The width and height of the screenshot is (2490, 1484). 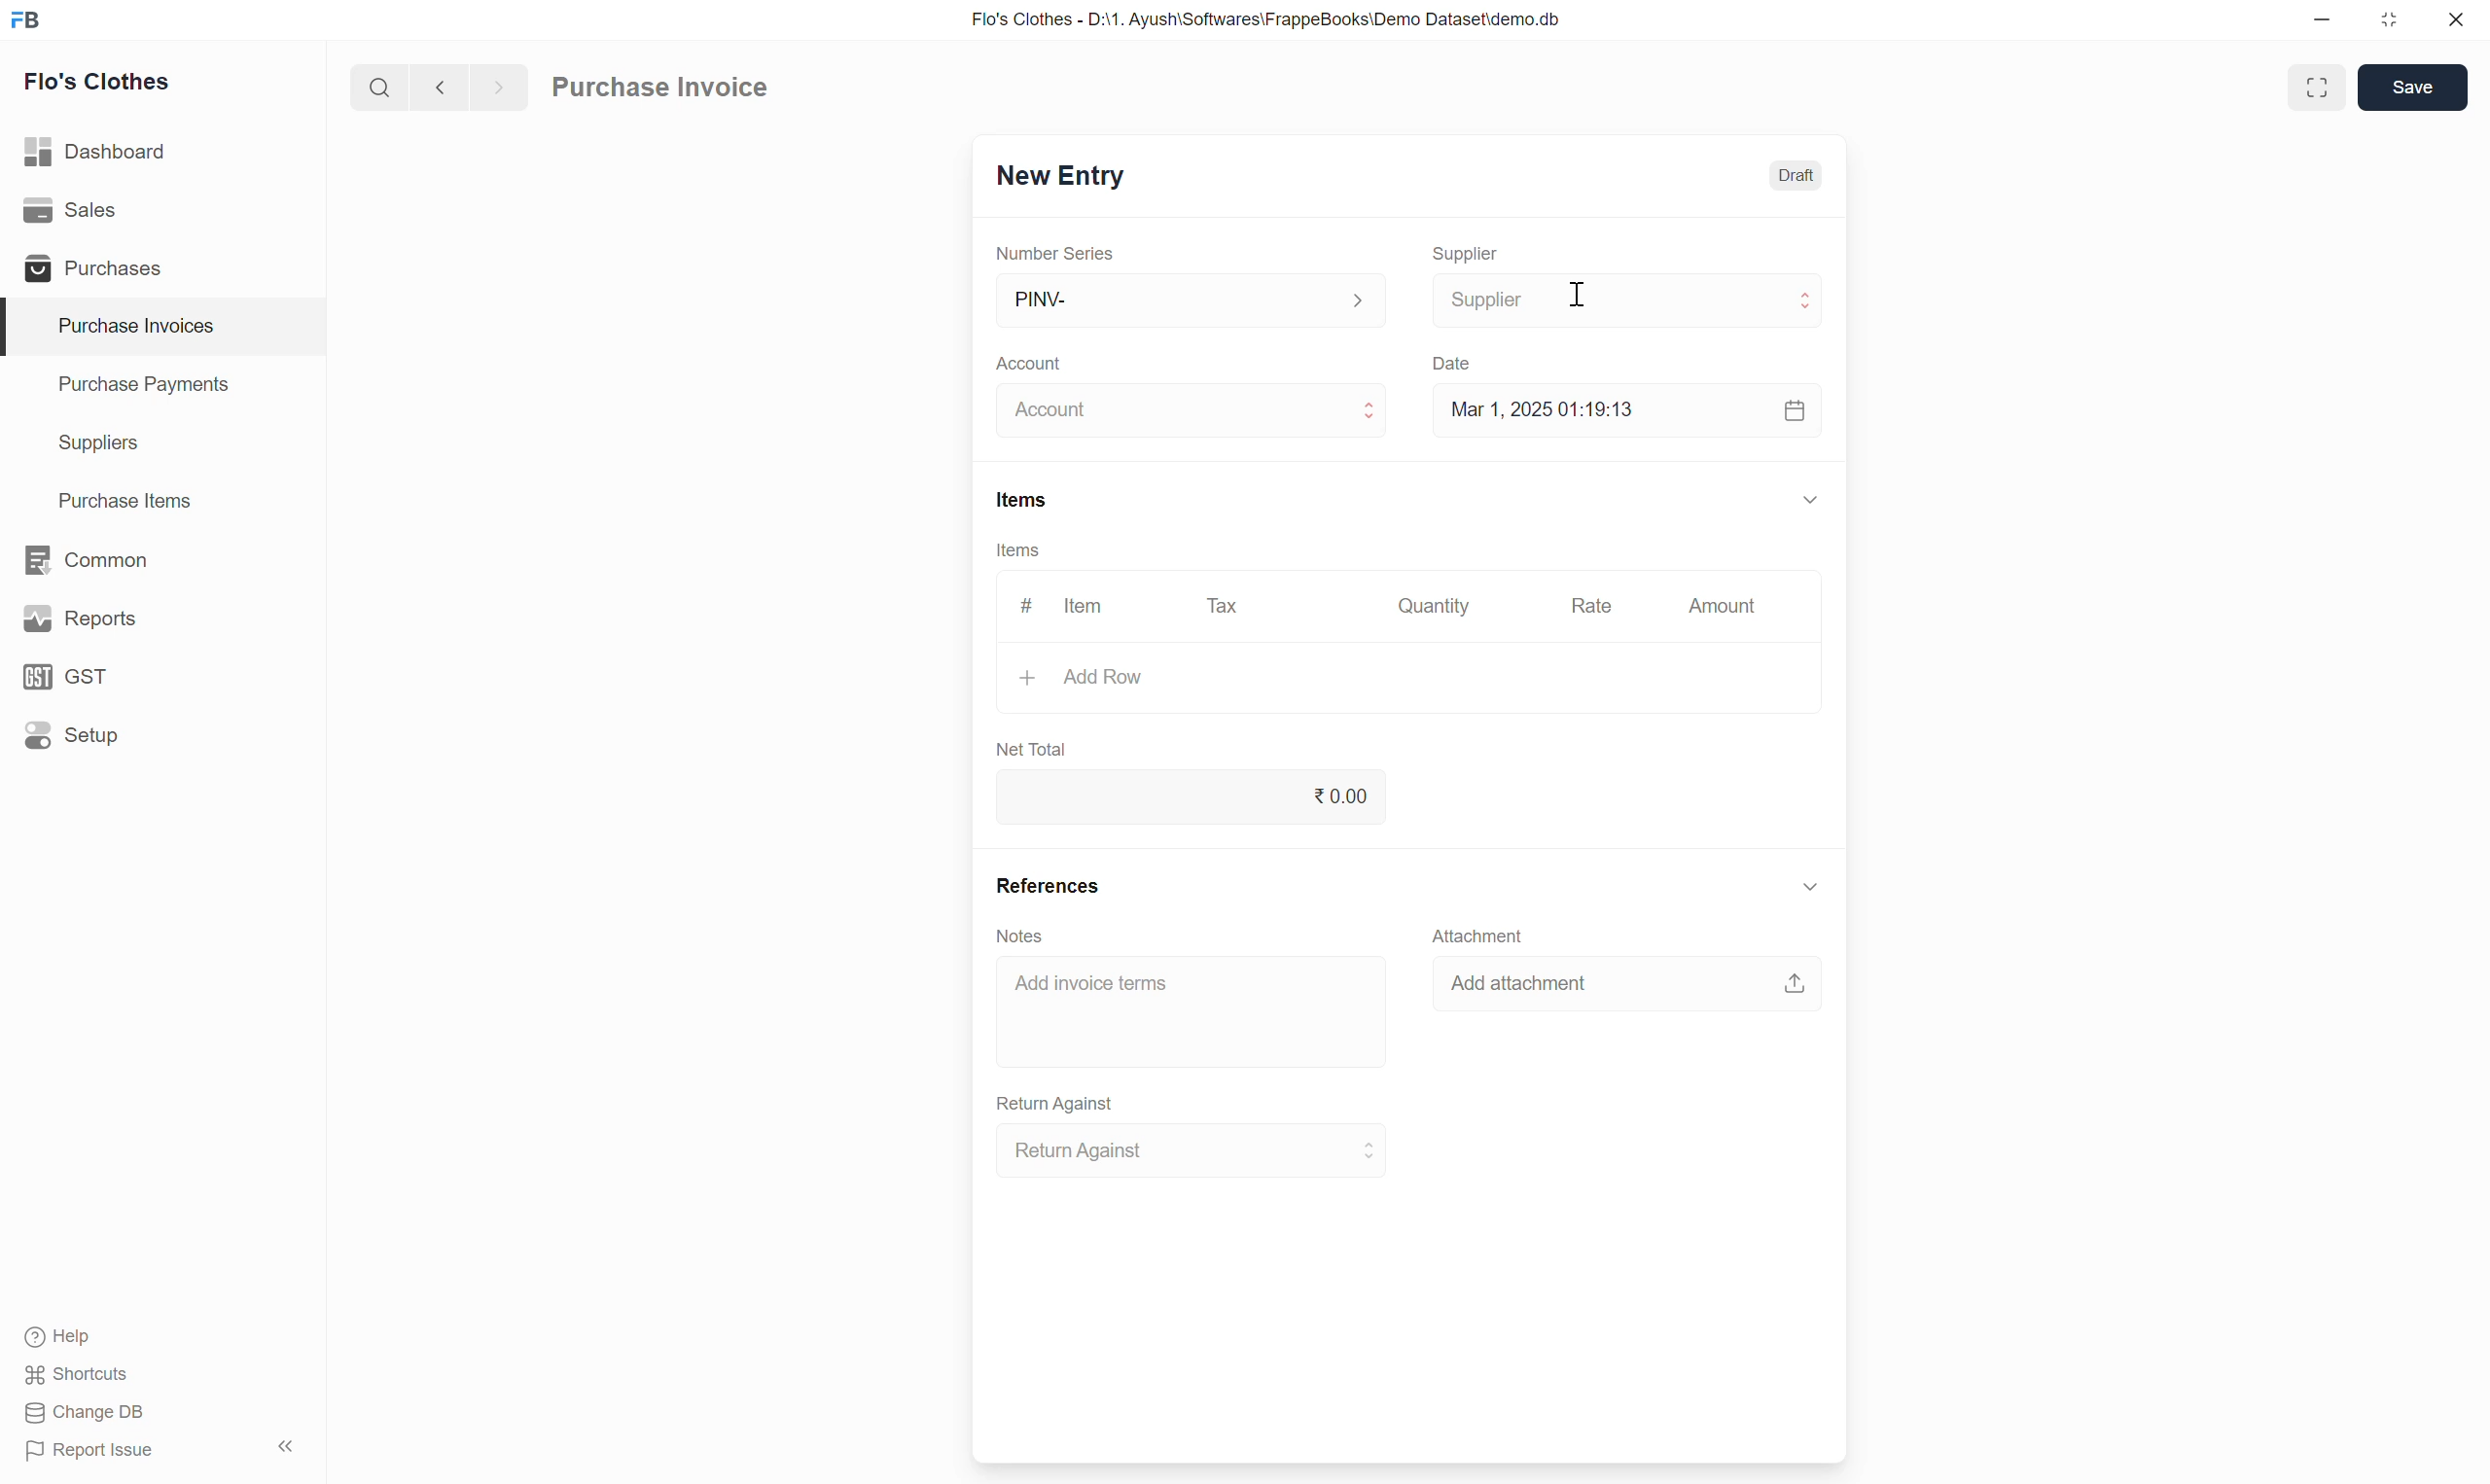 What do you see at coordinates (84, 1414) in the screenshot?
I see `Change DB` at bounding box center [84, 1414].